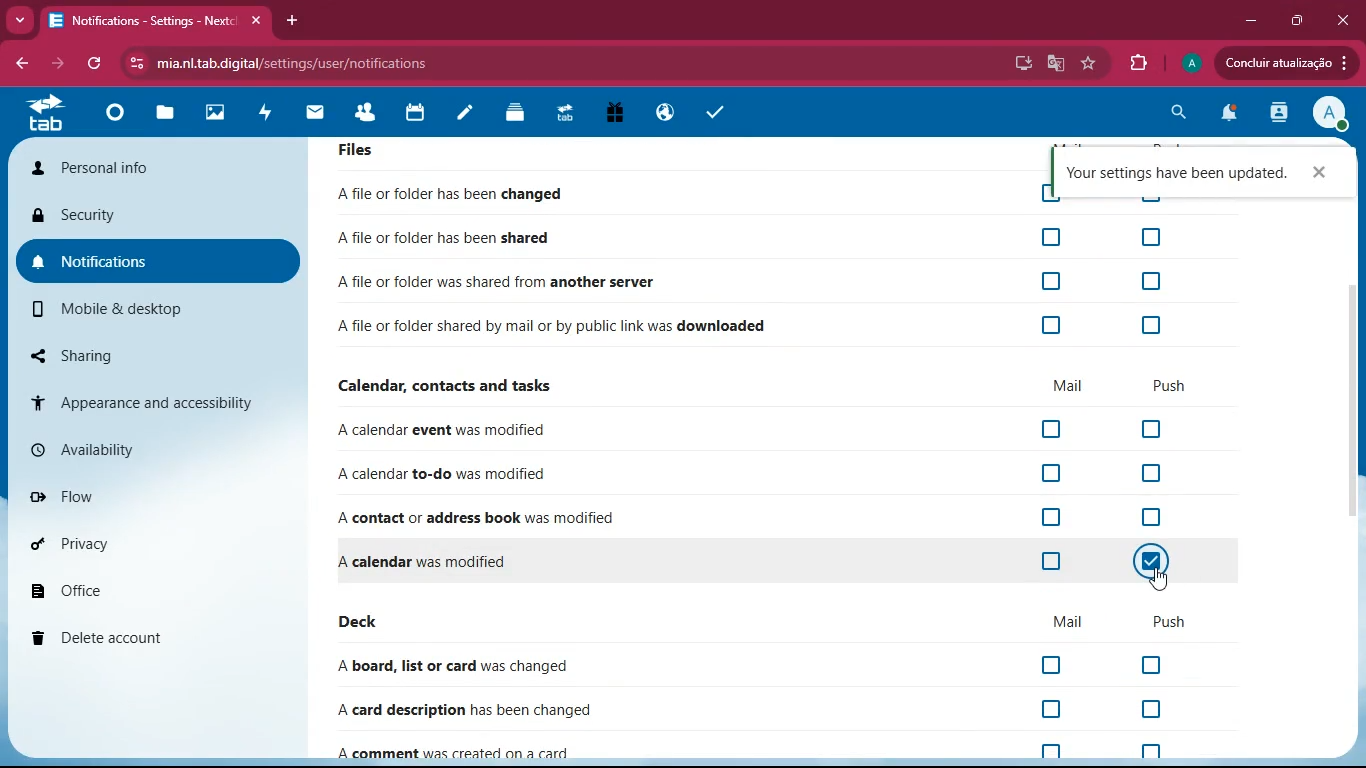  What do you see at coordinates (1161, 579) in the screenshot?
I see `cursor` at bounding box center [1161, 579].